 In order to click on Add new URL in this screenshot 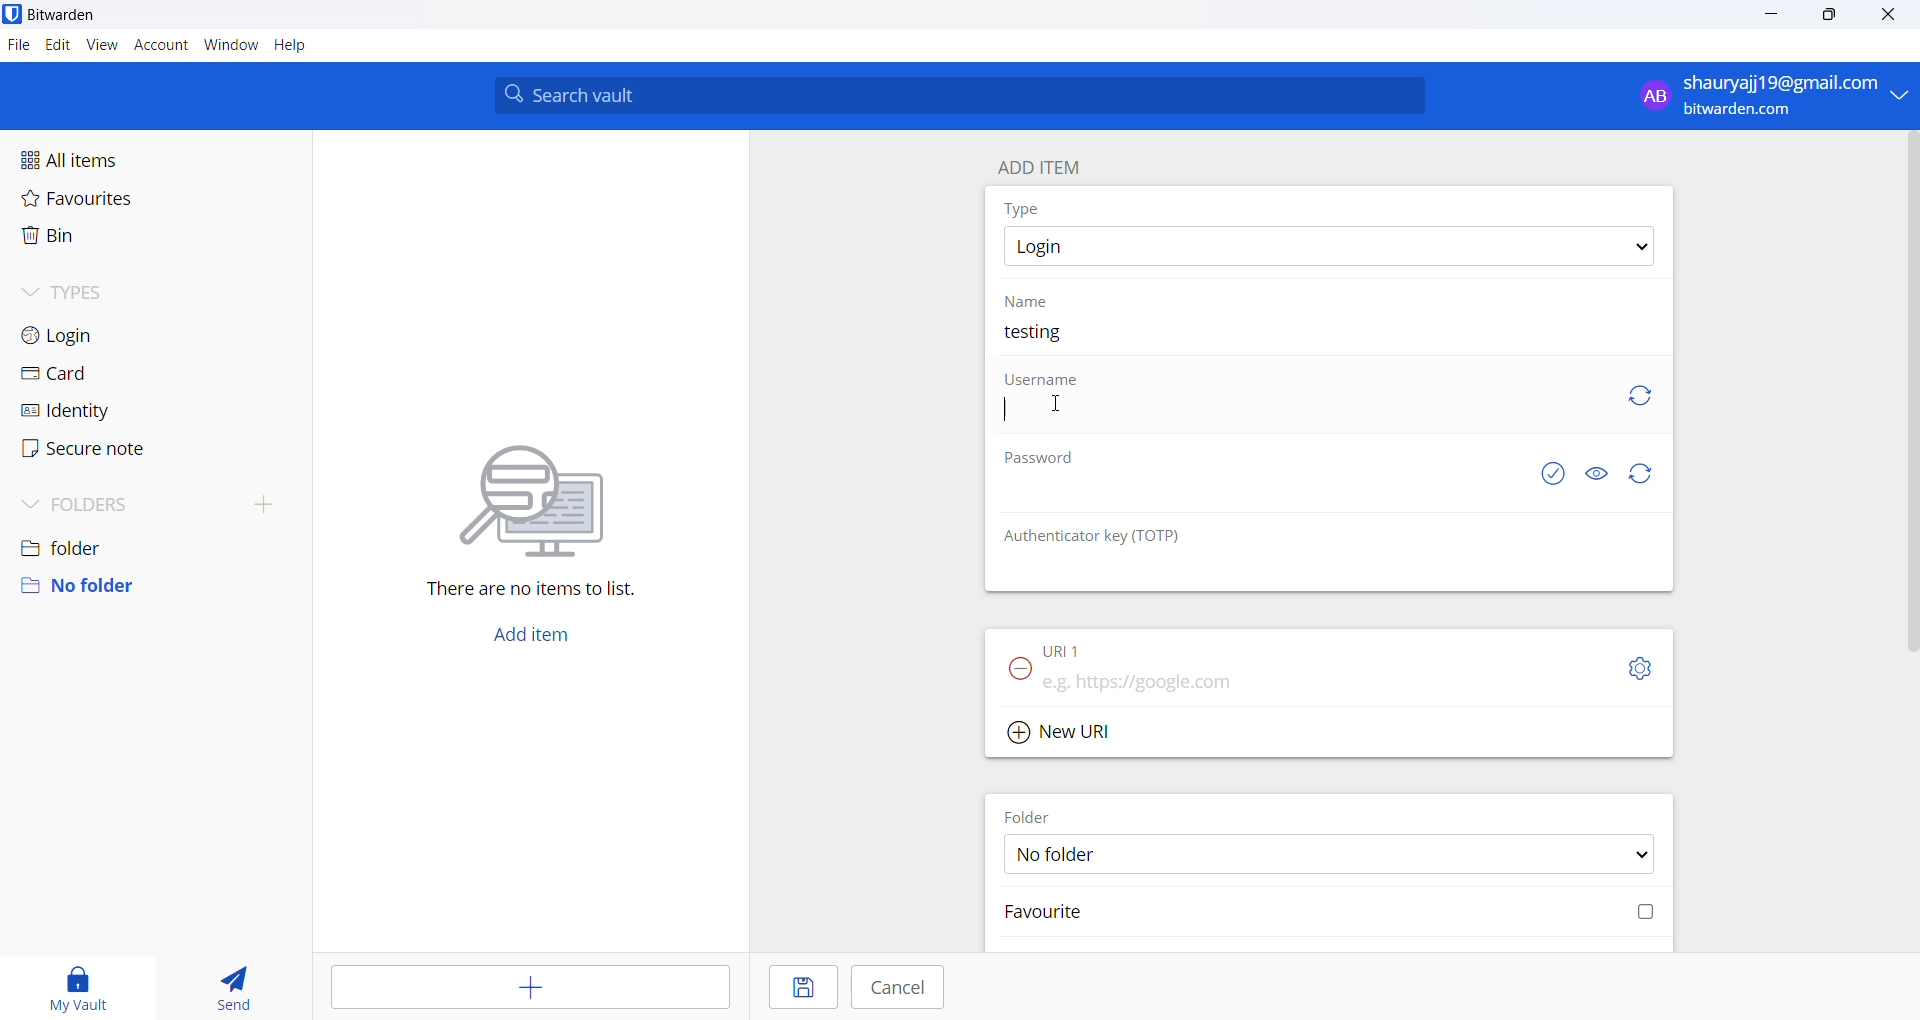, I will do `click(1066, 732)`.